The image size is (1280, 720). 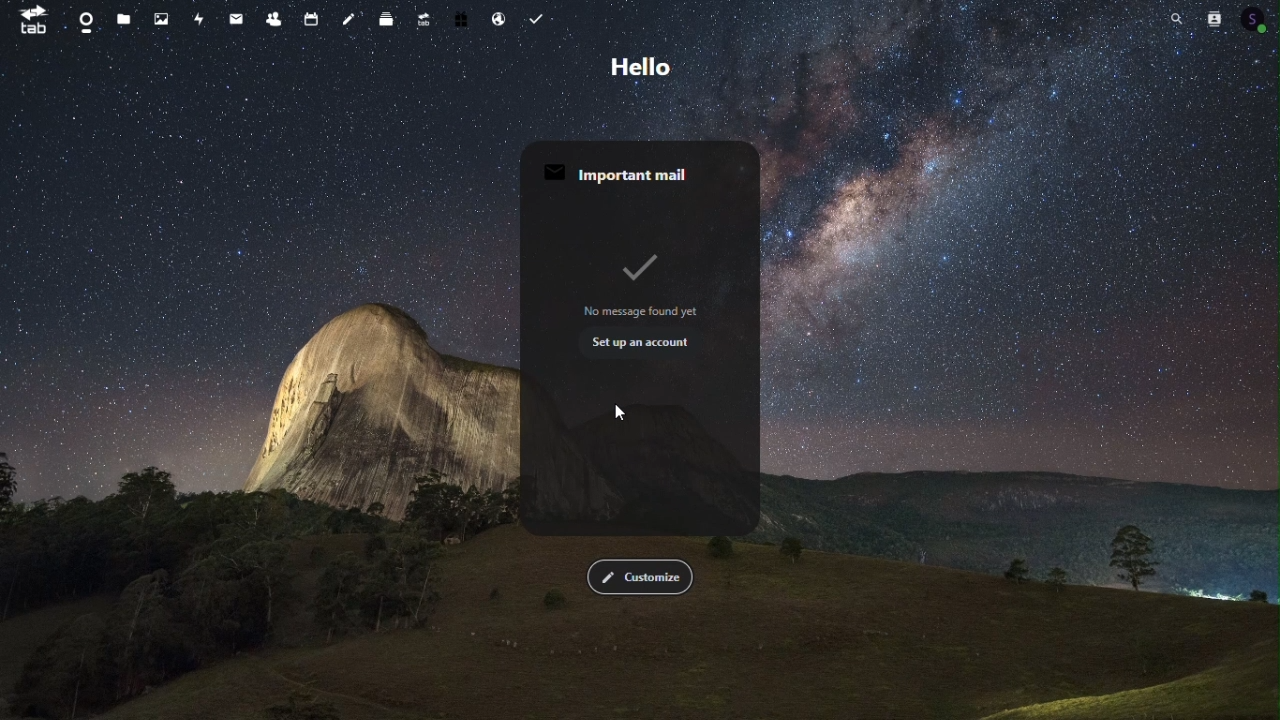 What do you see at coordinates (1258, 18) in the screenshot?
I see `account icon` at bounding box center [1258, 18].